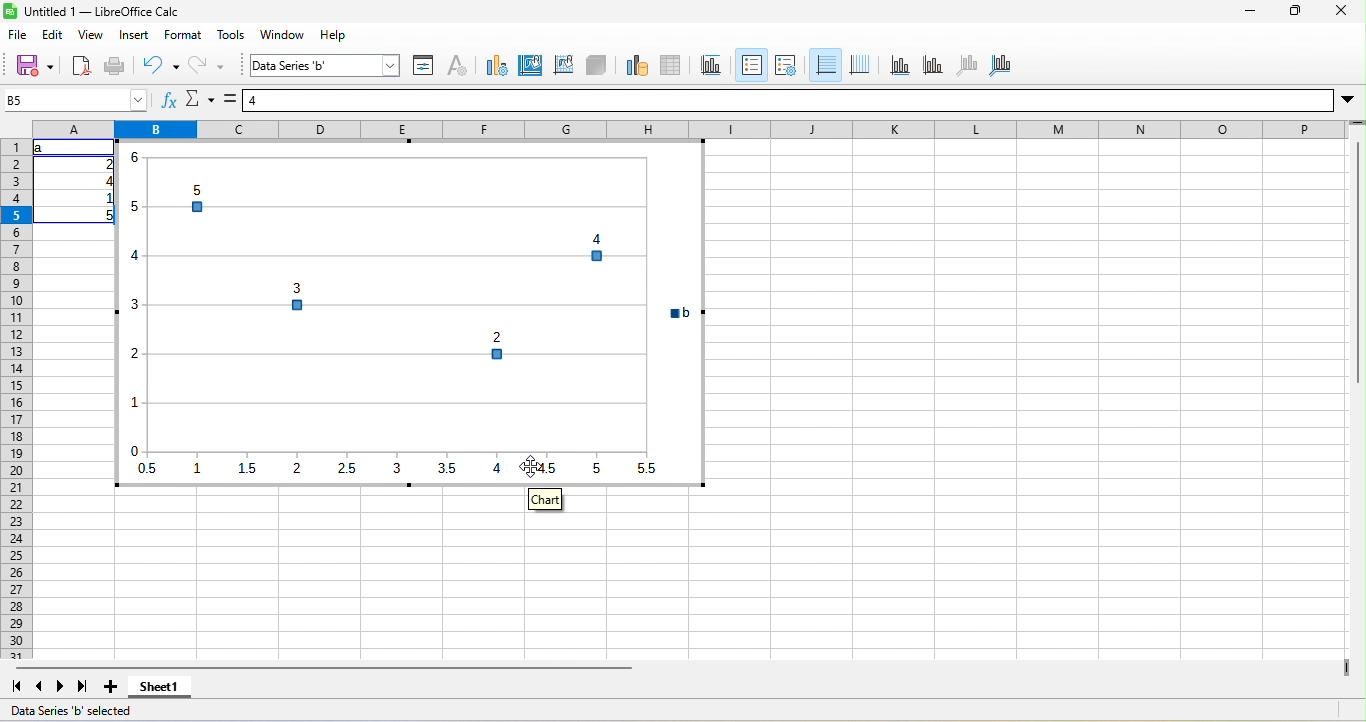 The height and width of the screenshot is (722, 1366). Describe the element at coordinates (183, 35) in the screenshot. I see `format` at that location.